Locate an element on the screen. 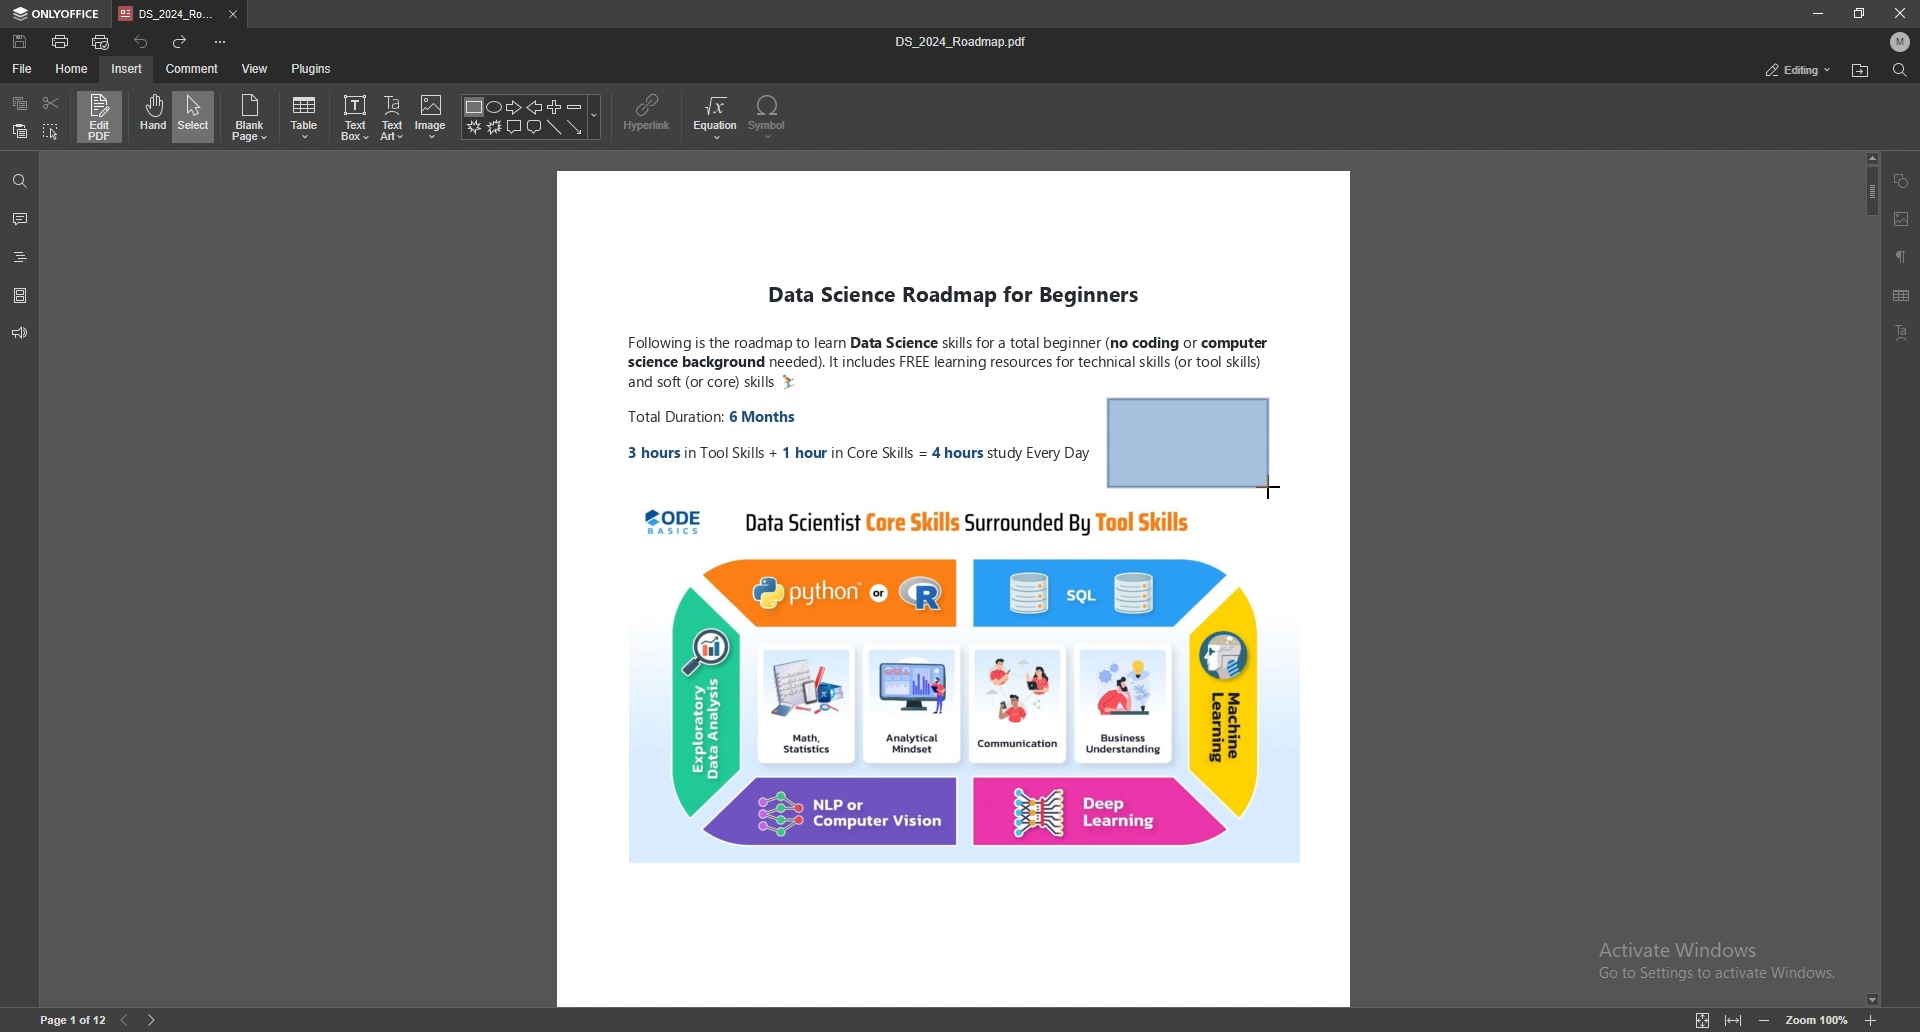  previous page is located at coordinates (126, 1018).